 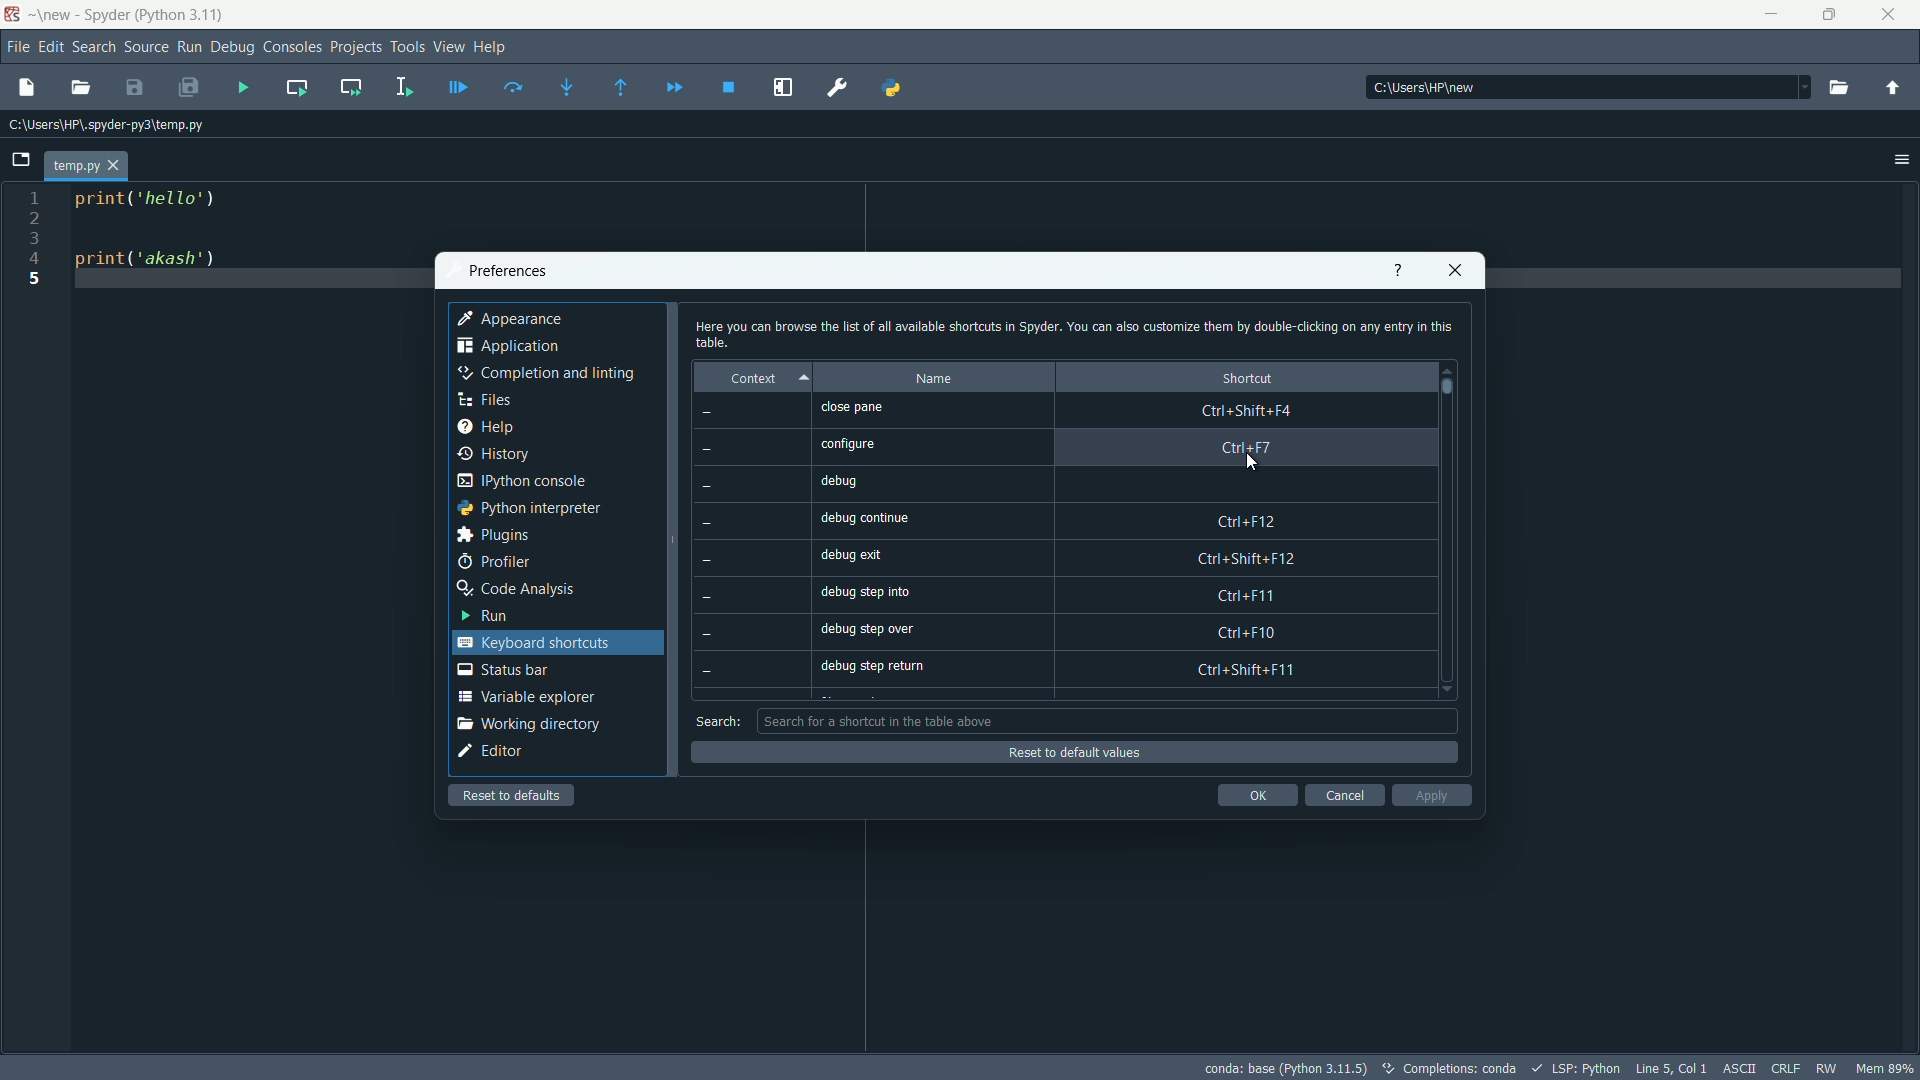 I want to click on ok, so click(x=1257, y=795).